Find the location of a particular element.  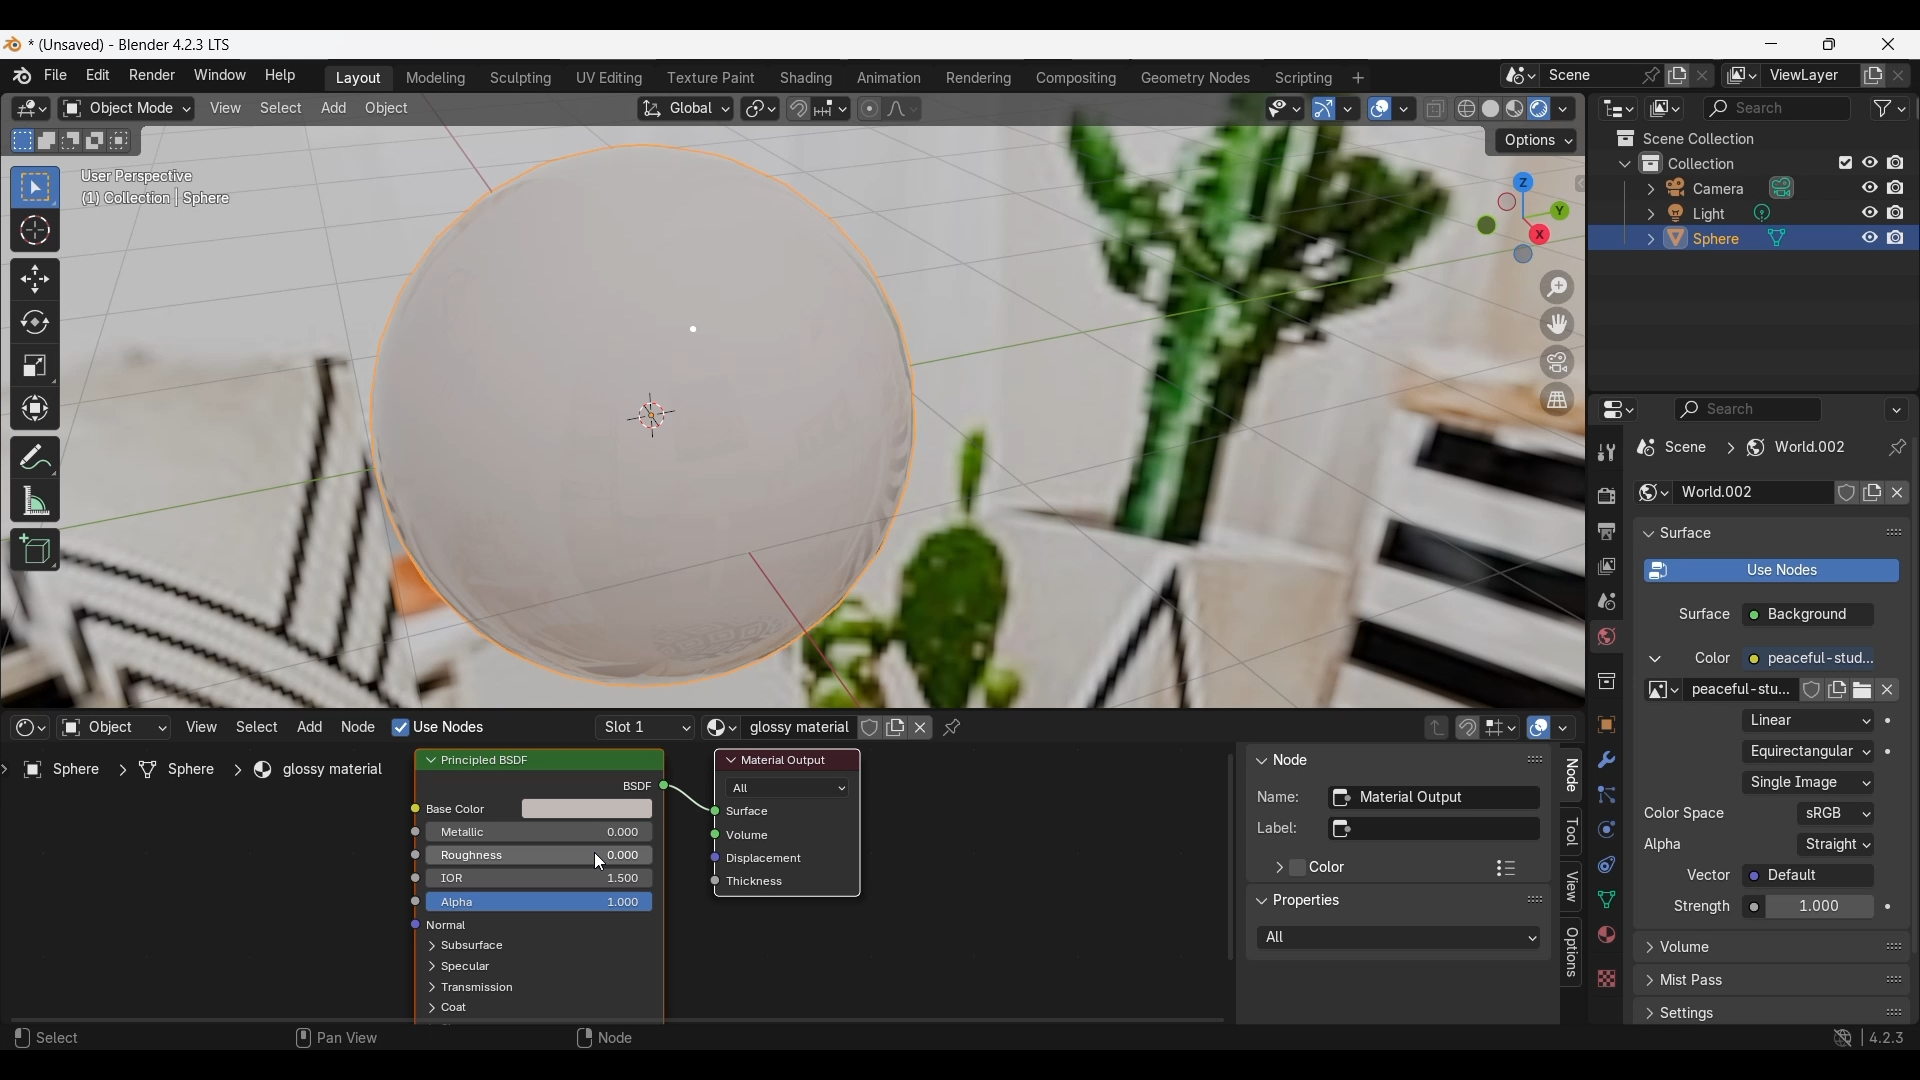

* (Unsaved) - Blender 4.2.3 LTS is located at coordinates (136, 45).